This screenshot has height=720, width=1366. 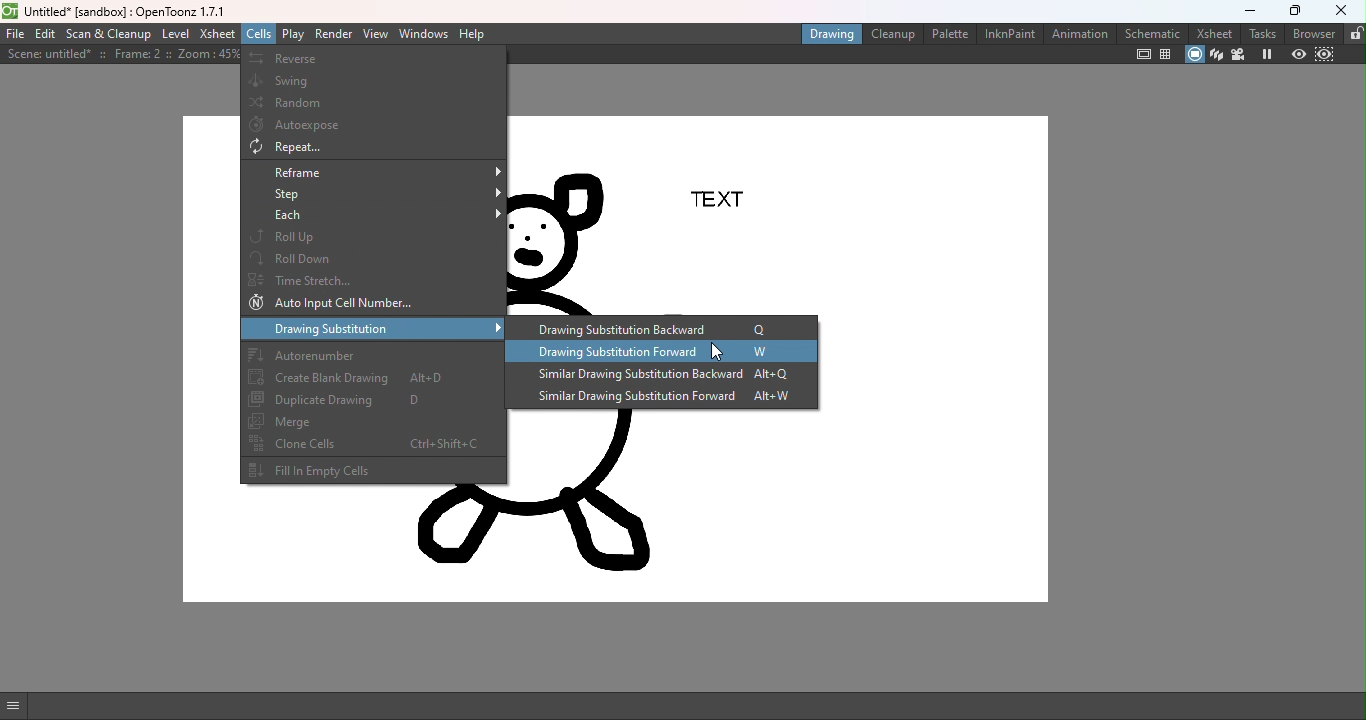 I want to click on Autorenumber, so click(x=377, y=356).